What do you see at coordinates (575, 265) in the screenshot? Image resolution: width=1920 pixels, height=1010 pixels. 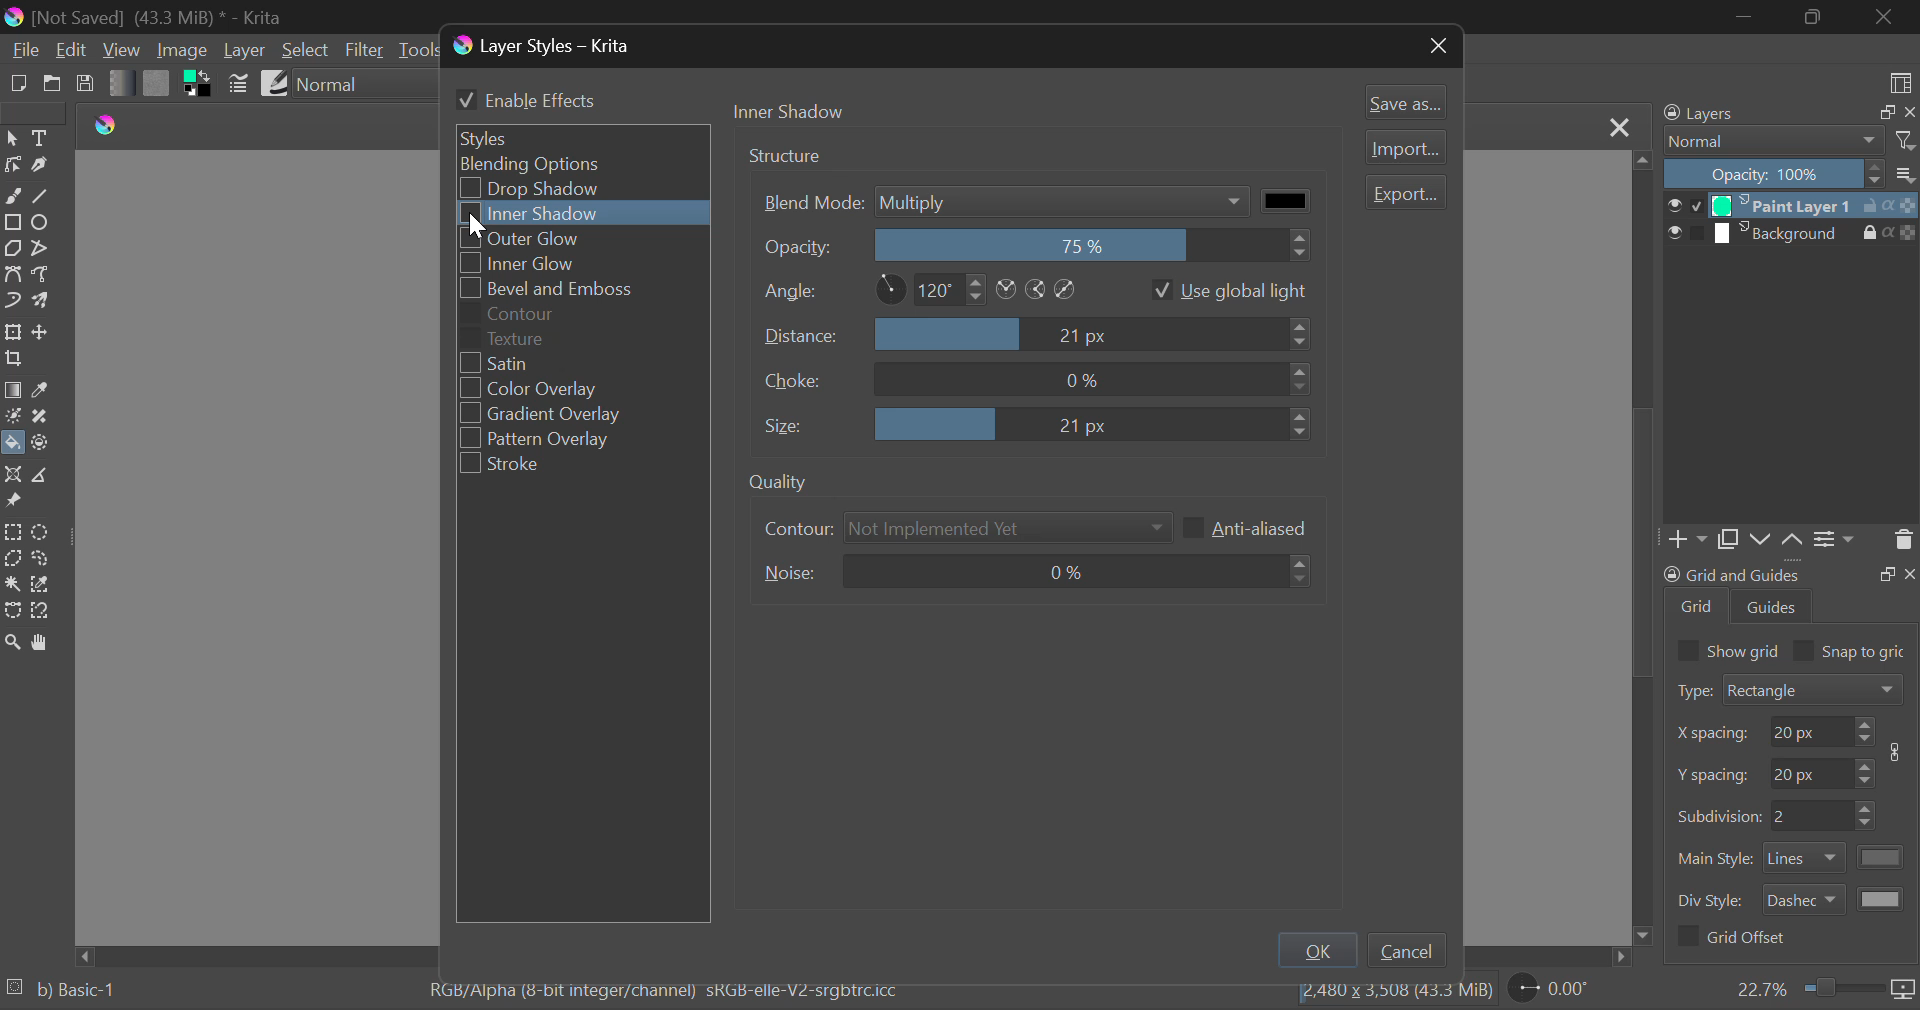 I see `Inner Glow` at bounding box center [575, 265].